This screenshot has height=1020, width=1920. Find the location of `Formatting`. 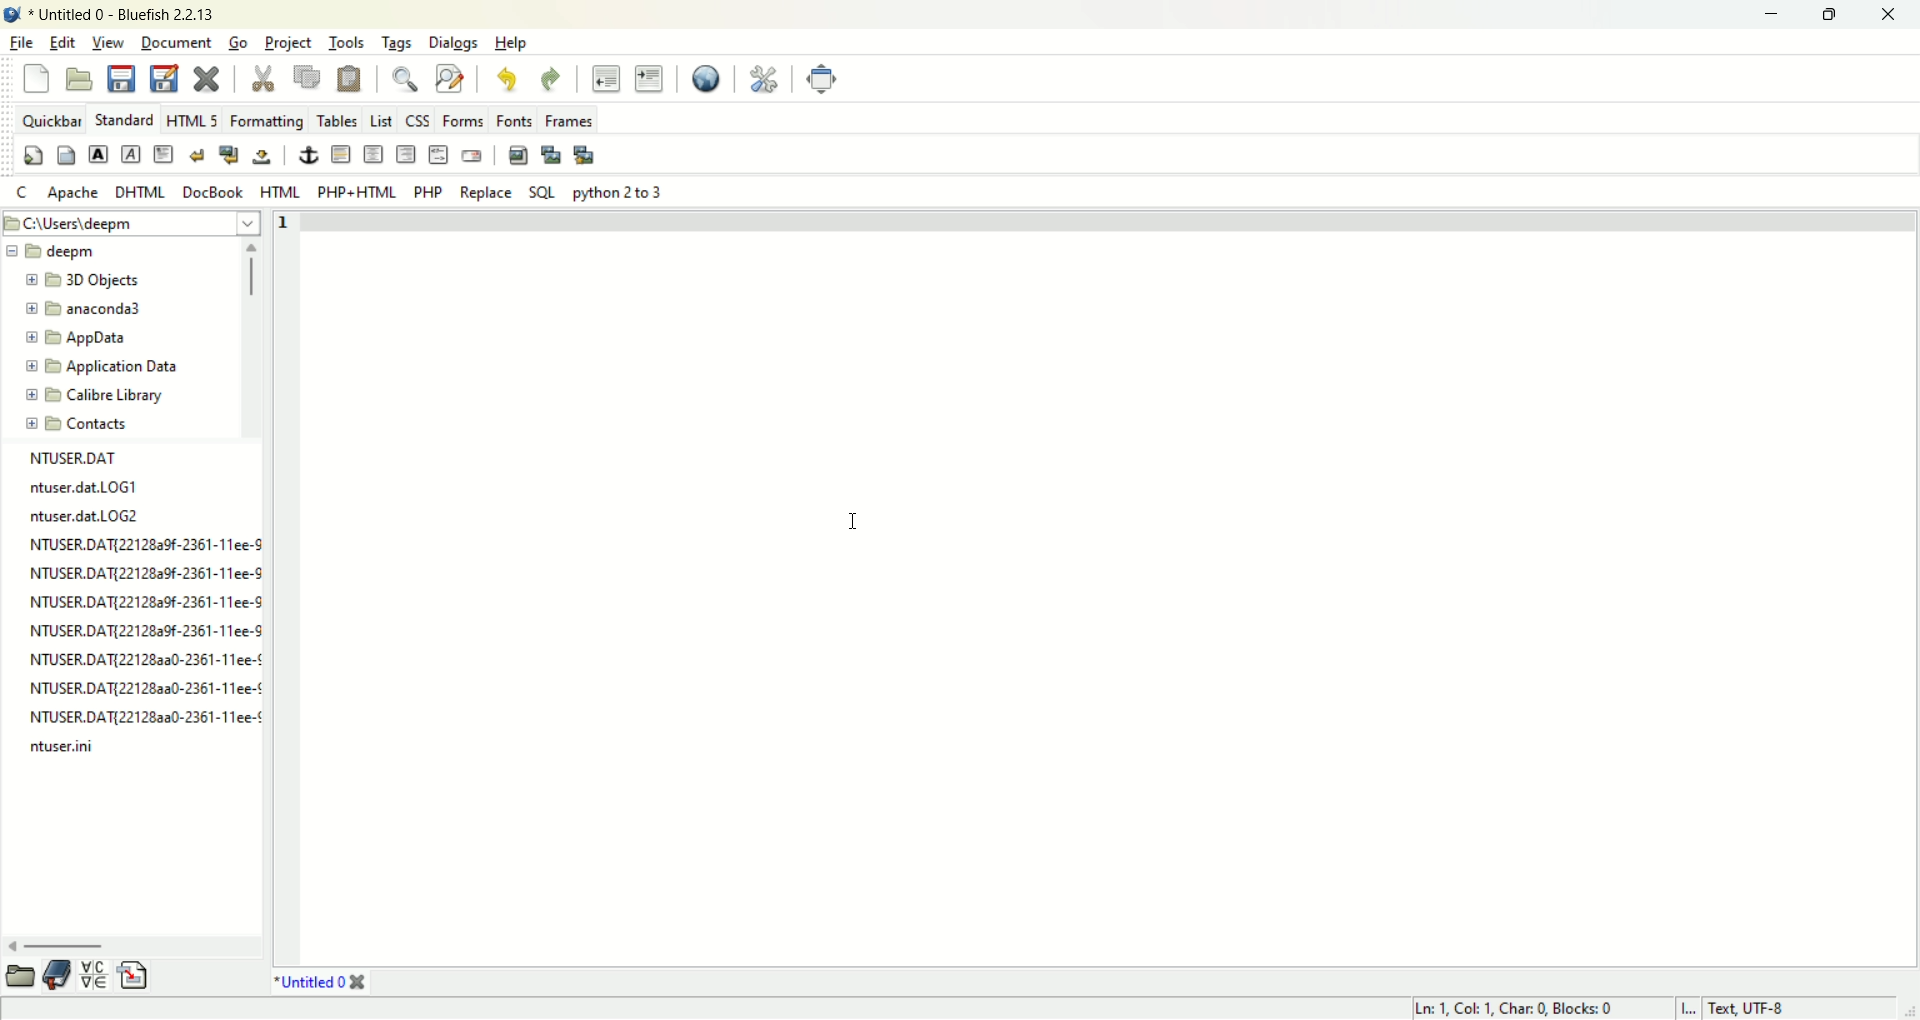

Formatting is located at coordinates (267, 122).